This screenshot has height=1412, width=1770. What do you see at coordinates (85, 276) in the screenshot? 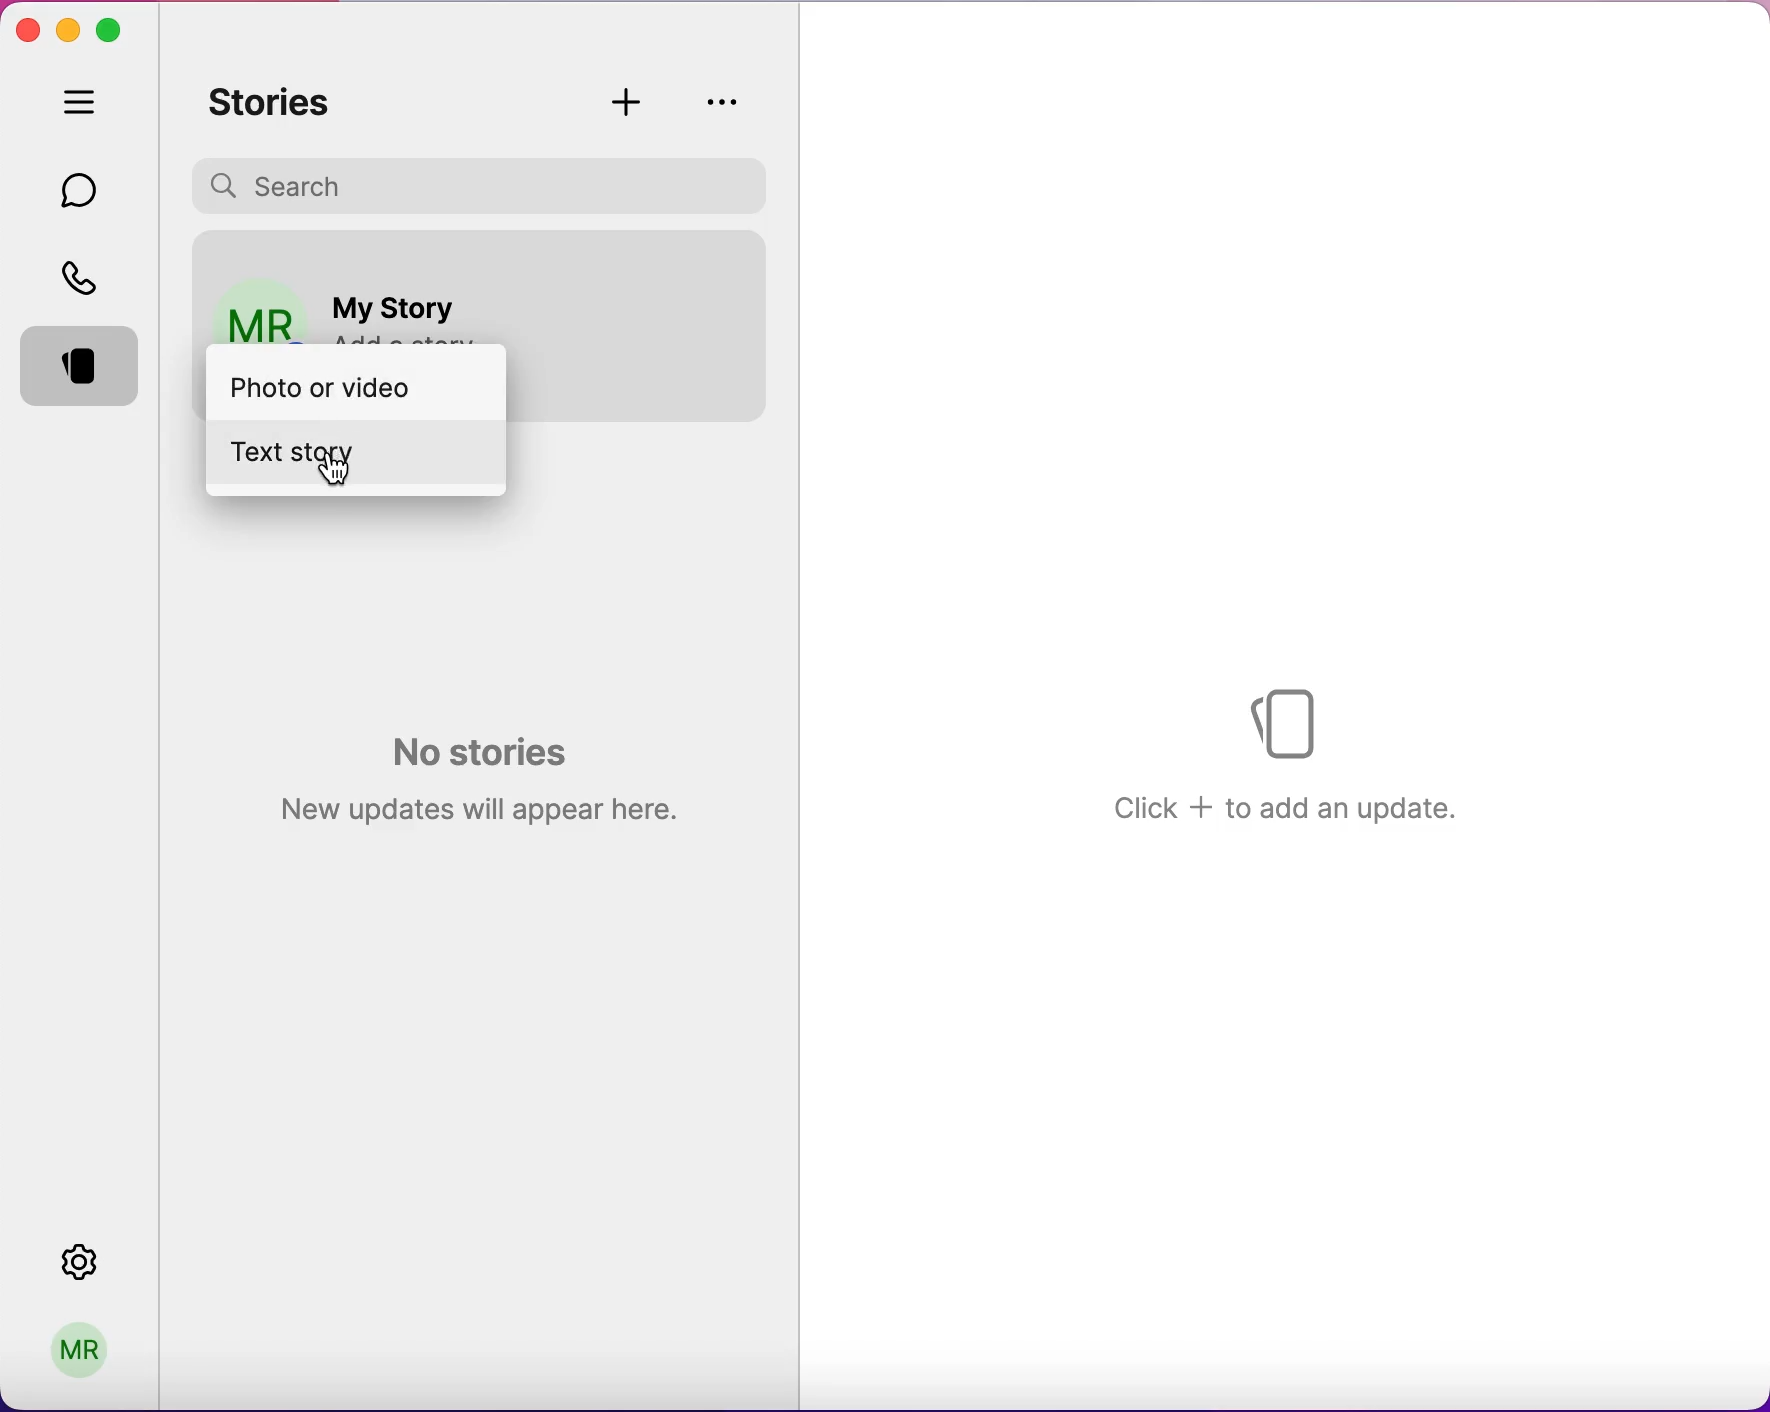
I see `calls` at bounding box center [85, 276].